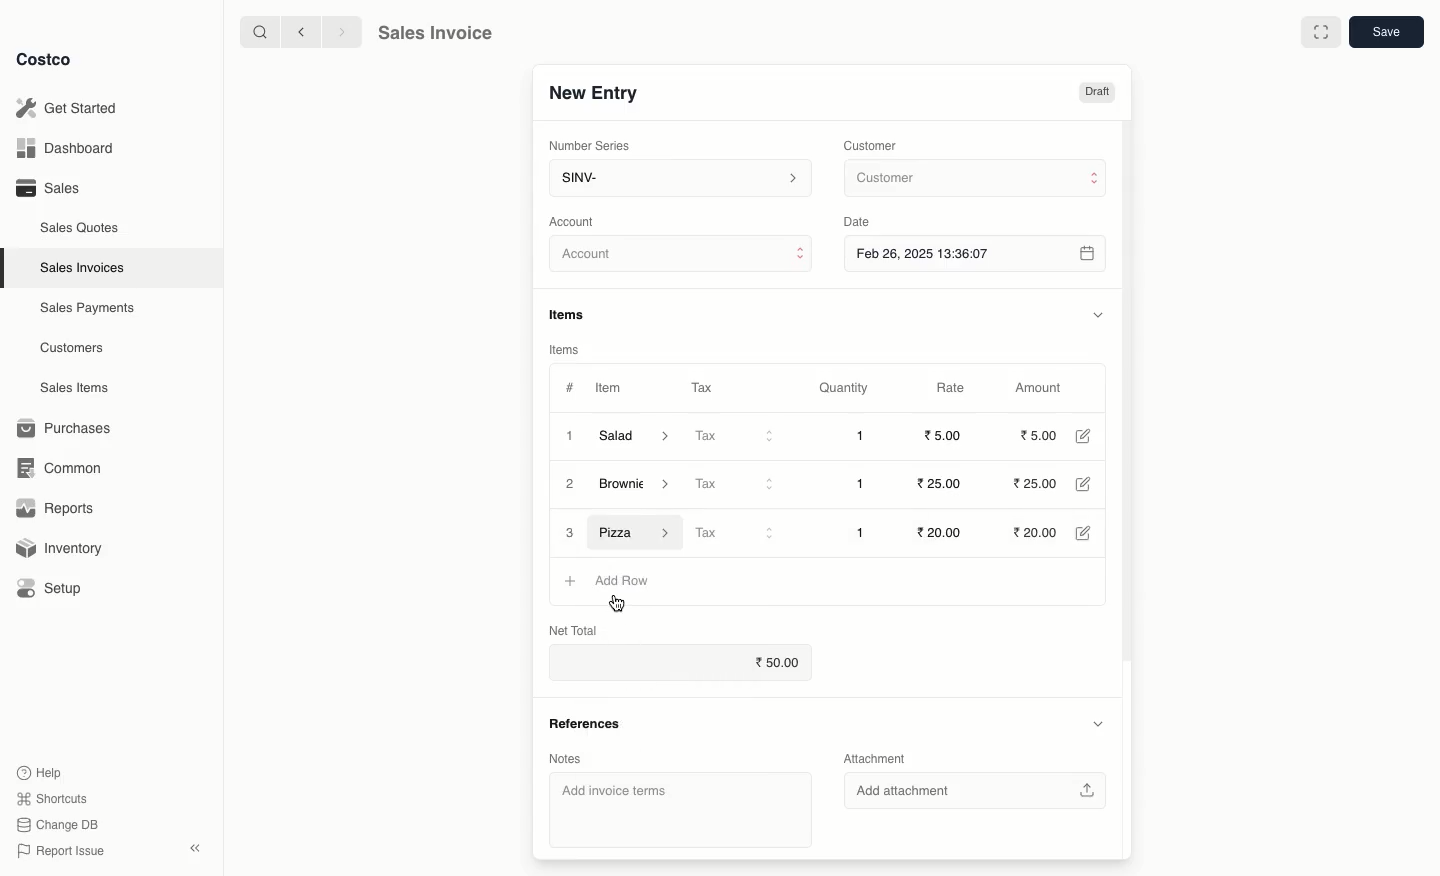  I want to click on Sales Payments., so click(89, 310).